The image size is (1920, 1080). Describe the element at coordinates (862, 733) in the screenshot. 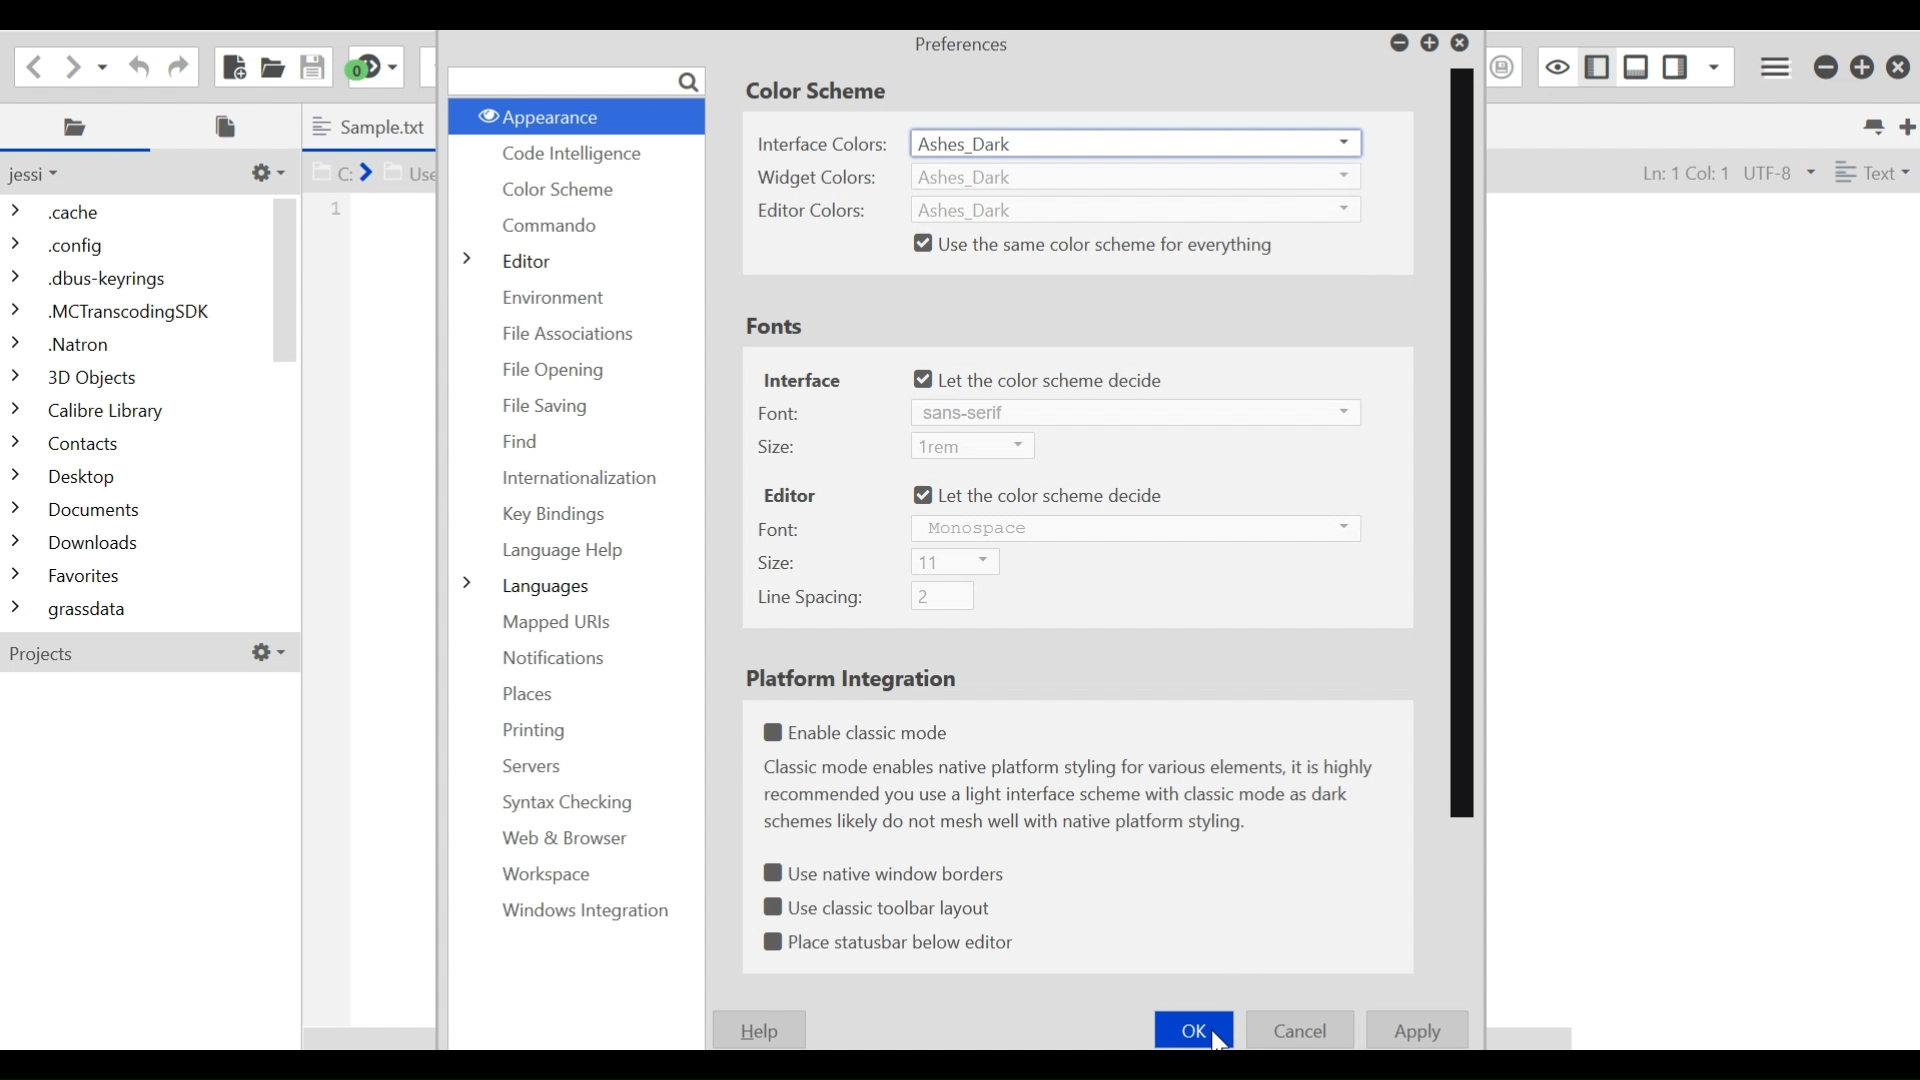

I see `(un)select Enable classic mode` at that location.